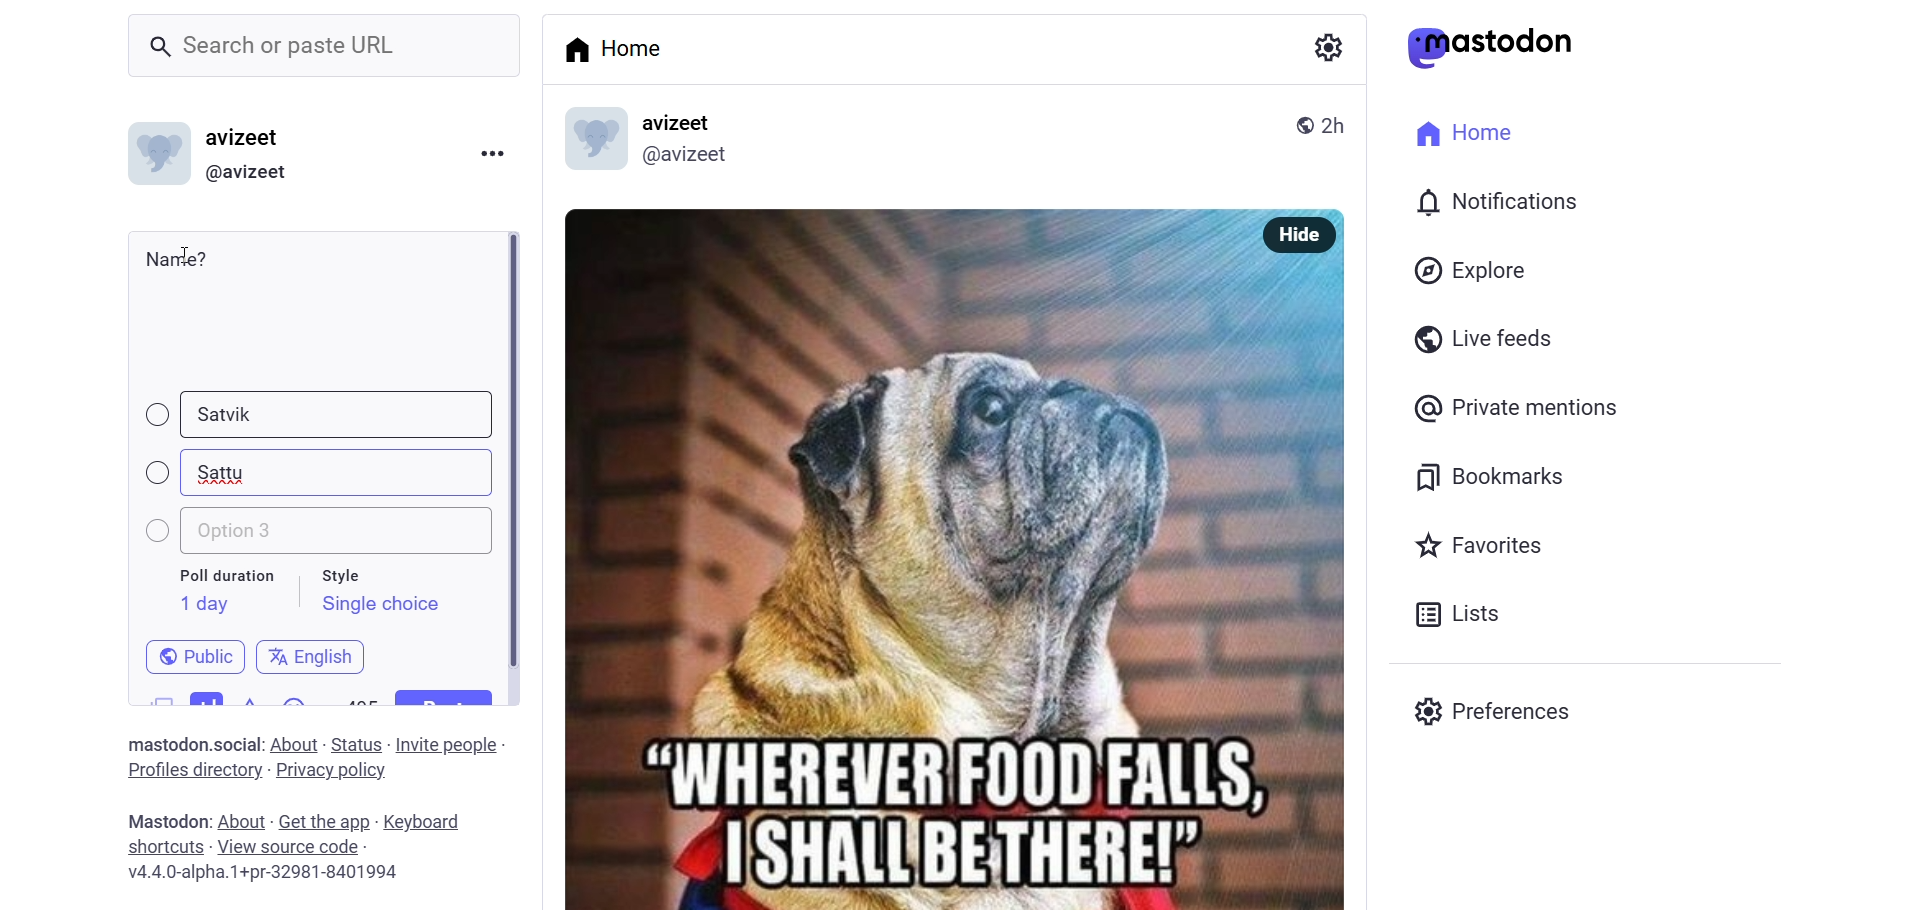 This screenshot has width=1908, height=910. Describe the element at coordinates (312, 650) in the screenshot. I see `english` at that location.